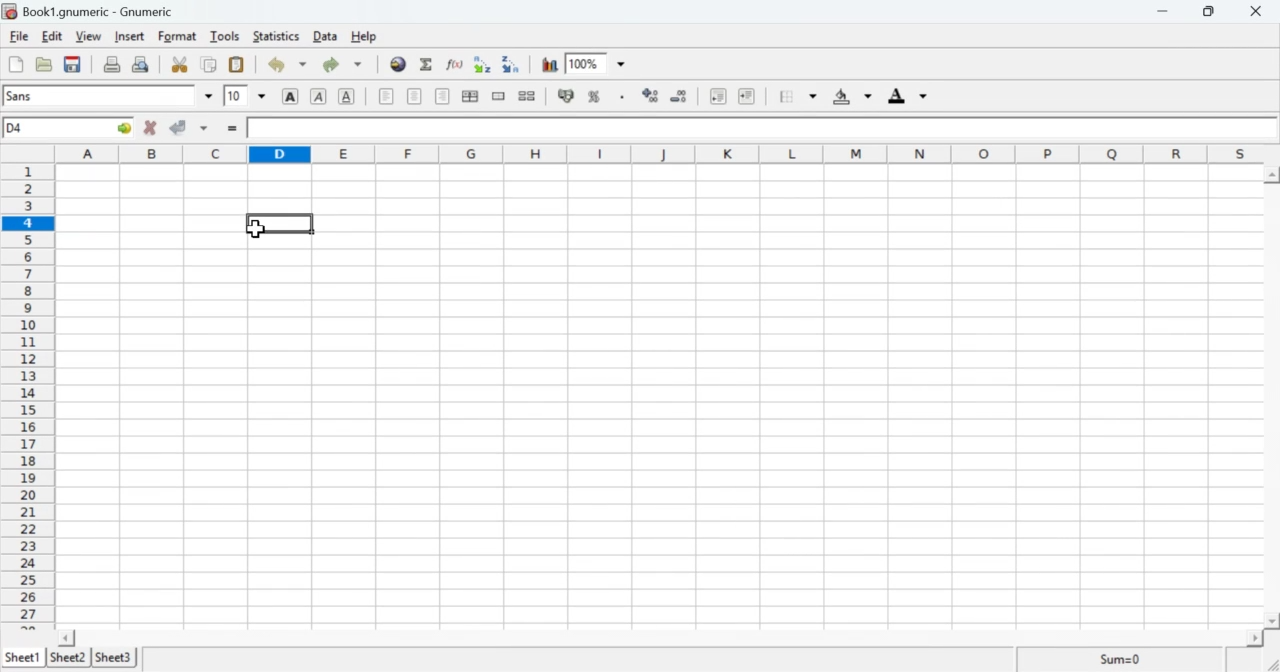 This screenshot has height=672, width=1280. Describe the element at coordinates (1252, 638) in the screenshot. I see `scroll right` at that location.